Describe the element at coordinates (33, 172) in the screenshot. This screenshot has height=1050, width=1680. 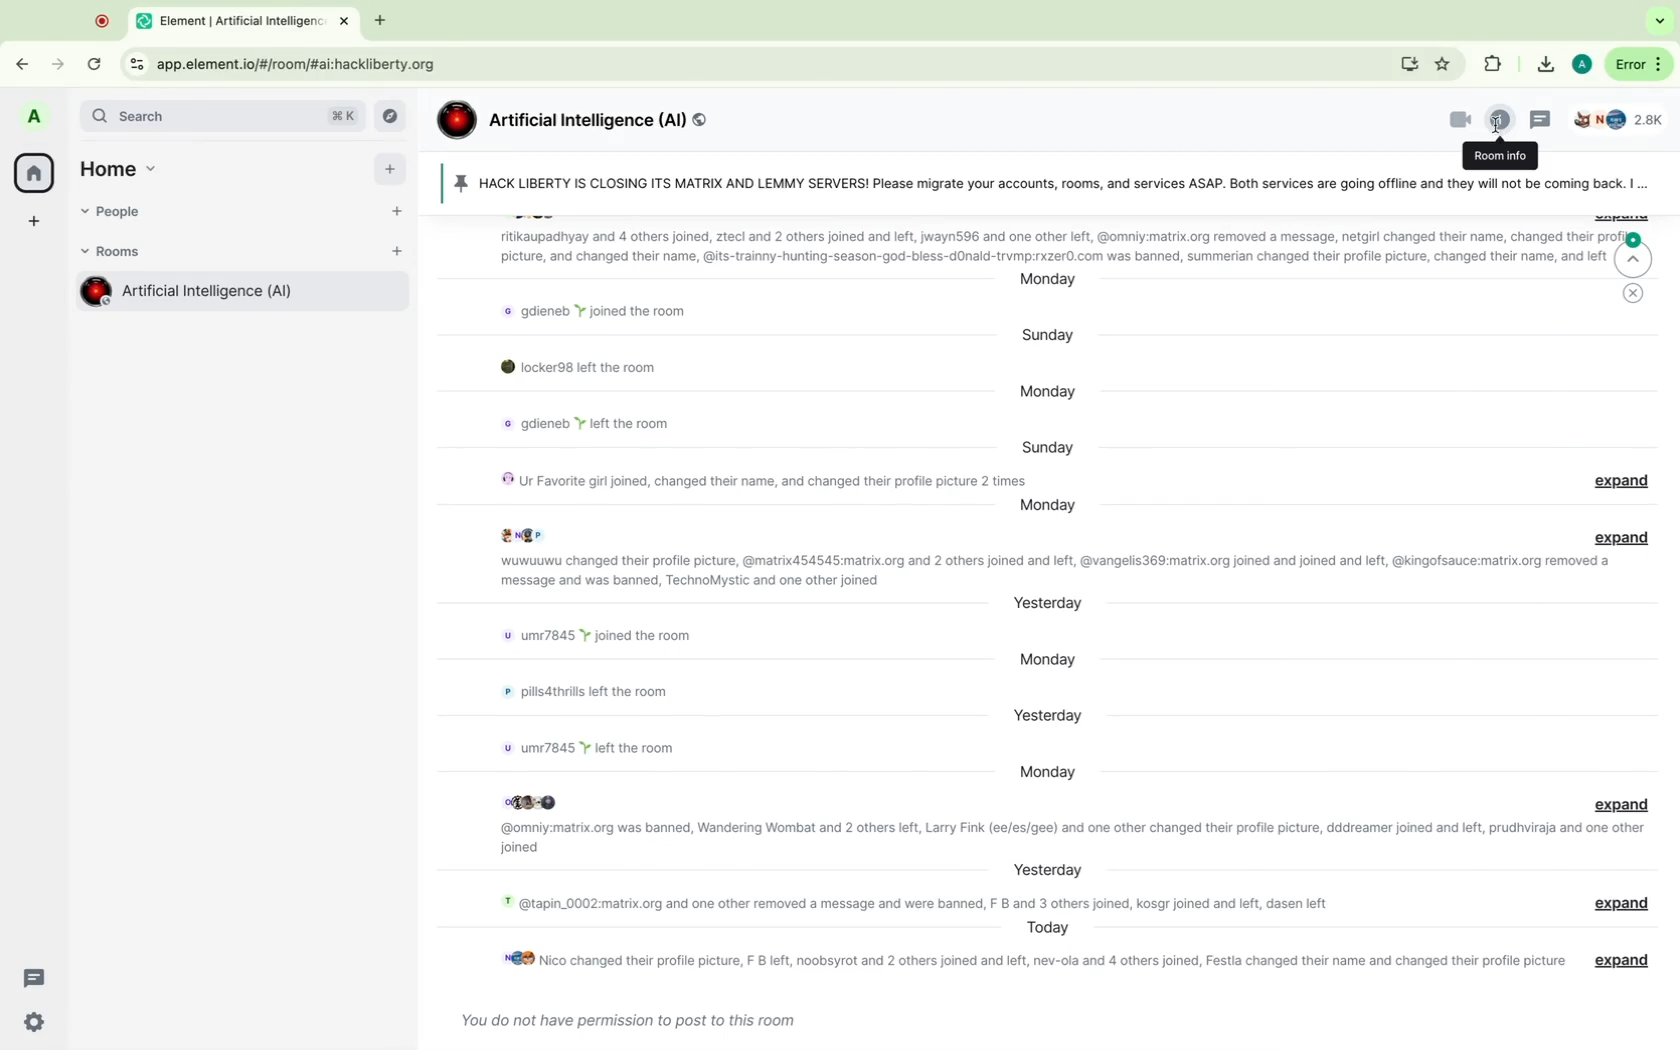
I see `home` at that location.